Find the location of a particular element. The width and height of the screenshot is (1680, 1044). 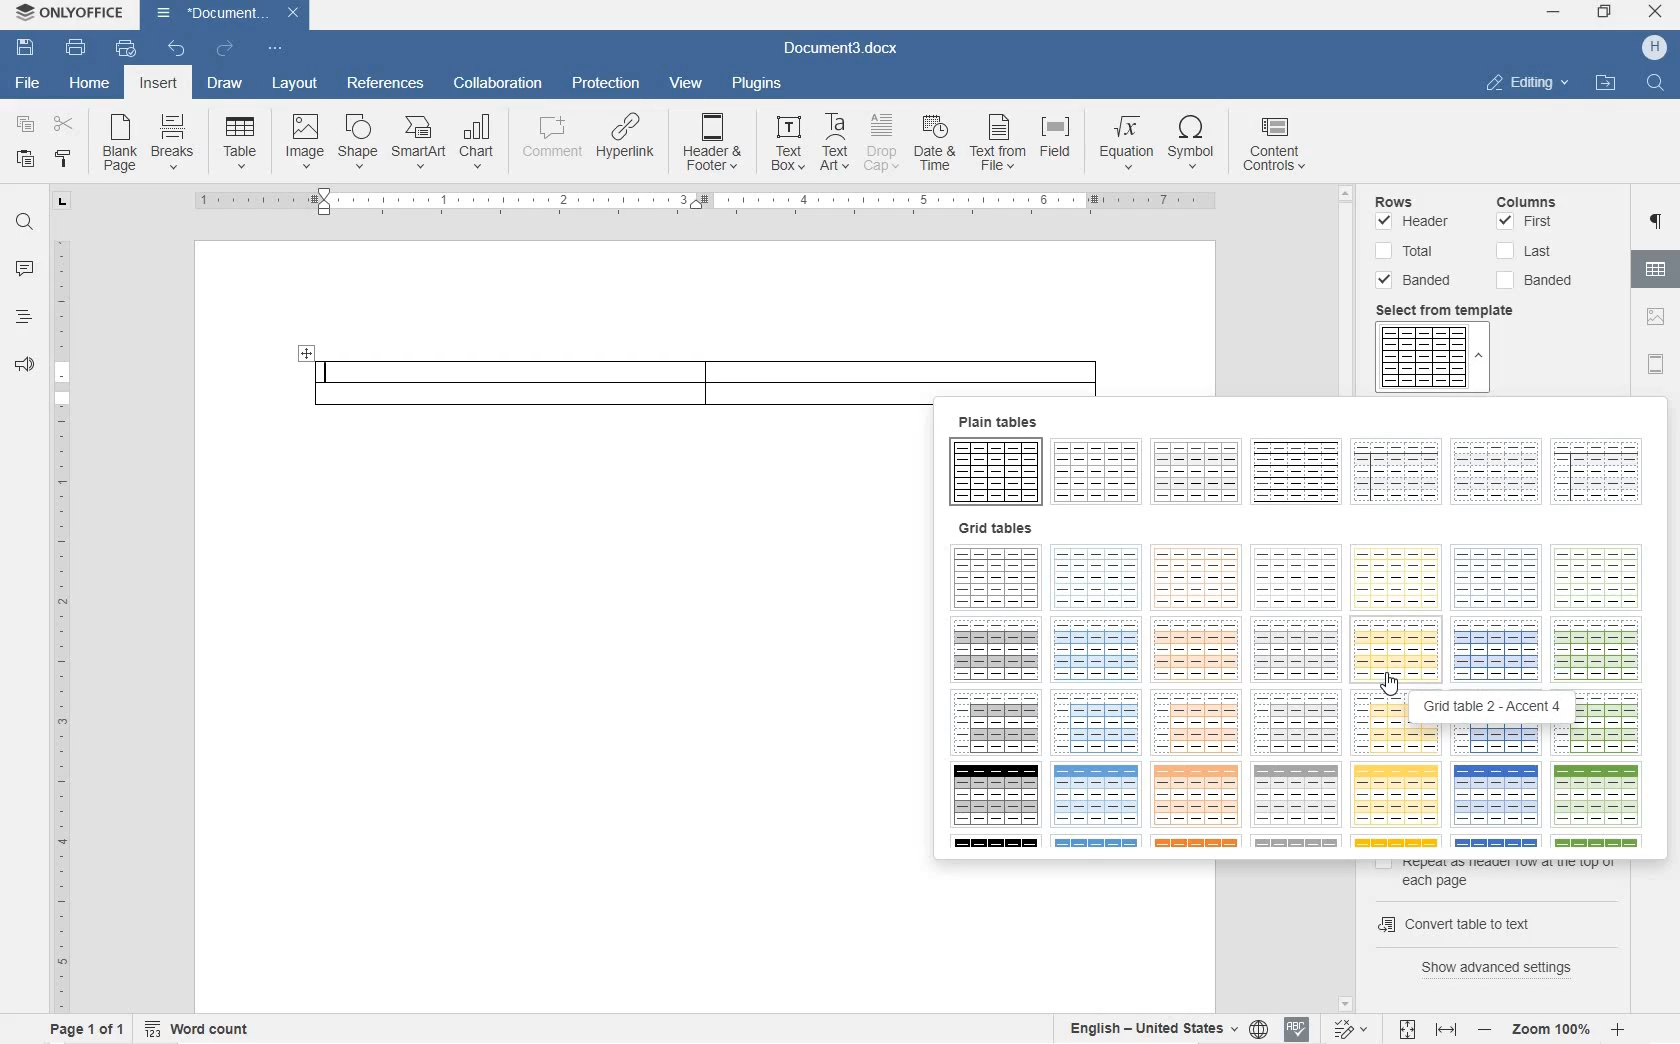

grid tables is located at coordinates (1305, 685).